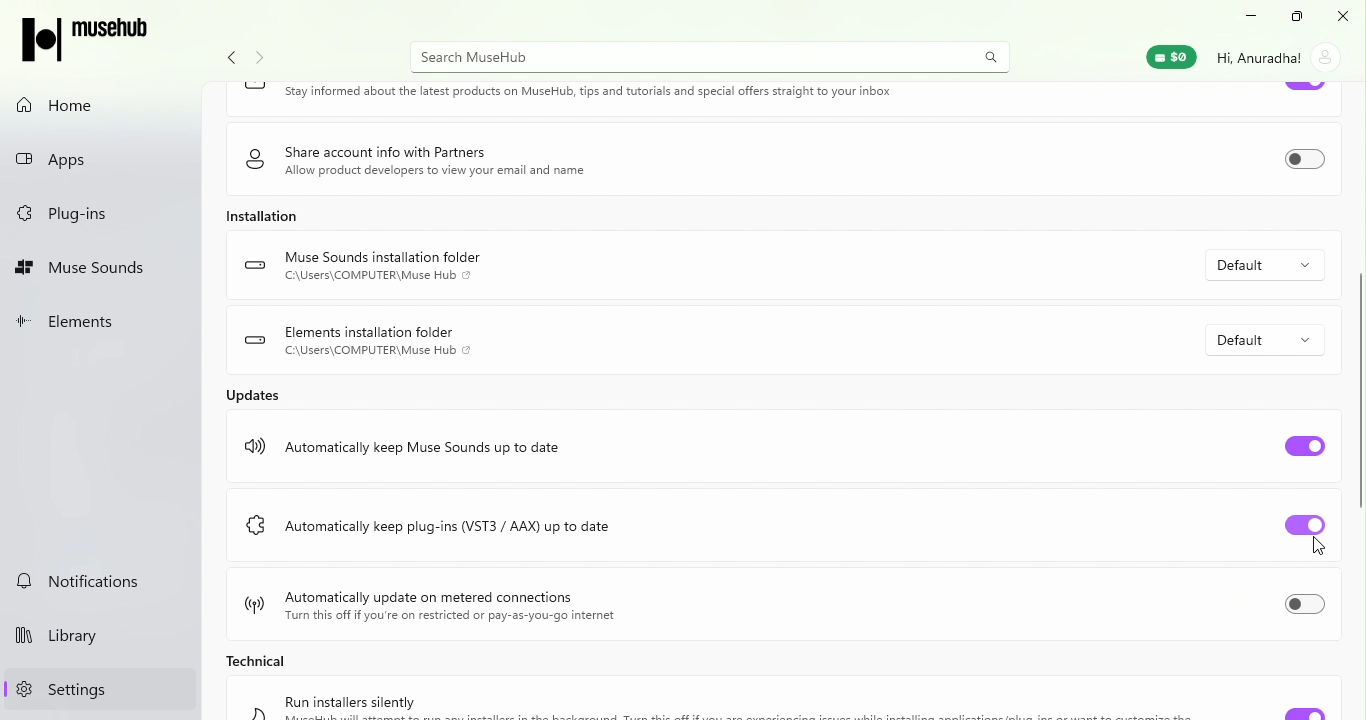 The height and width of the screenshot is (720, 1366). What do you see at coordinates (1262, 339) in the screenshot?
I see `Default` at bounding box center [1262, 339].